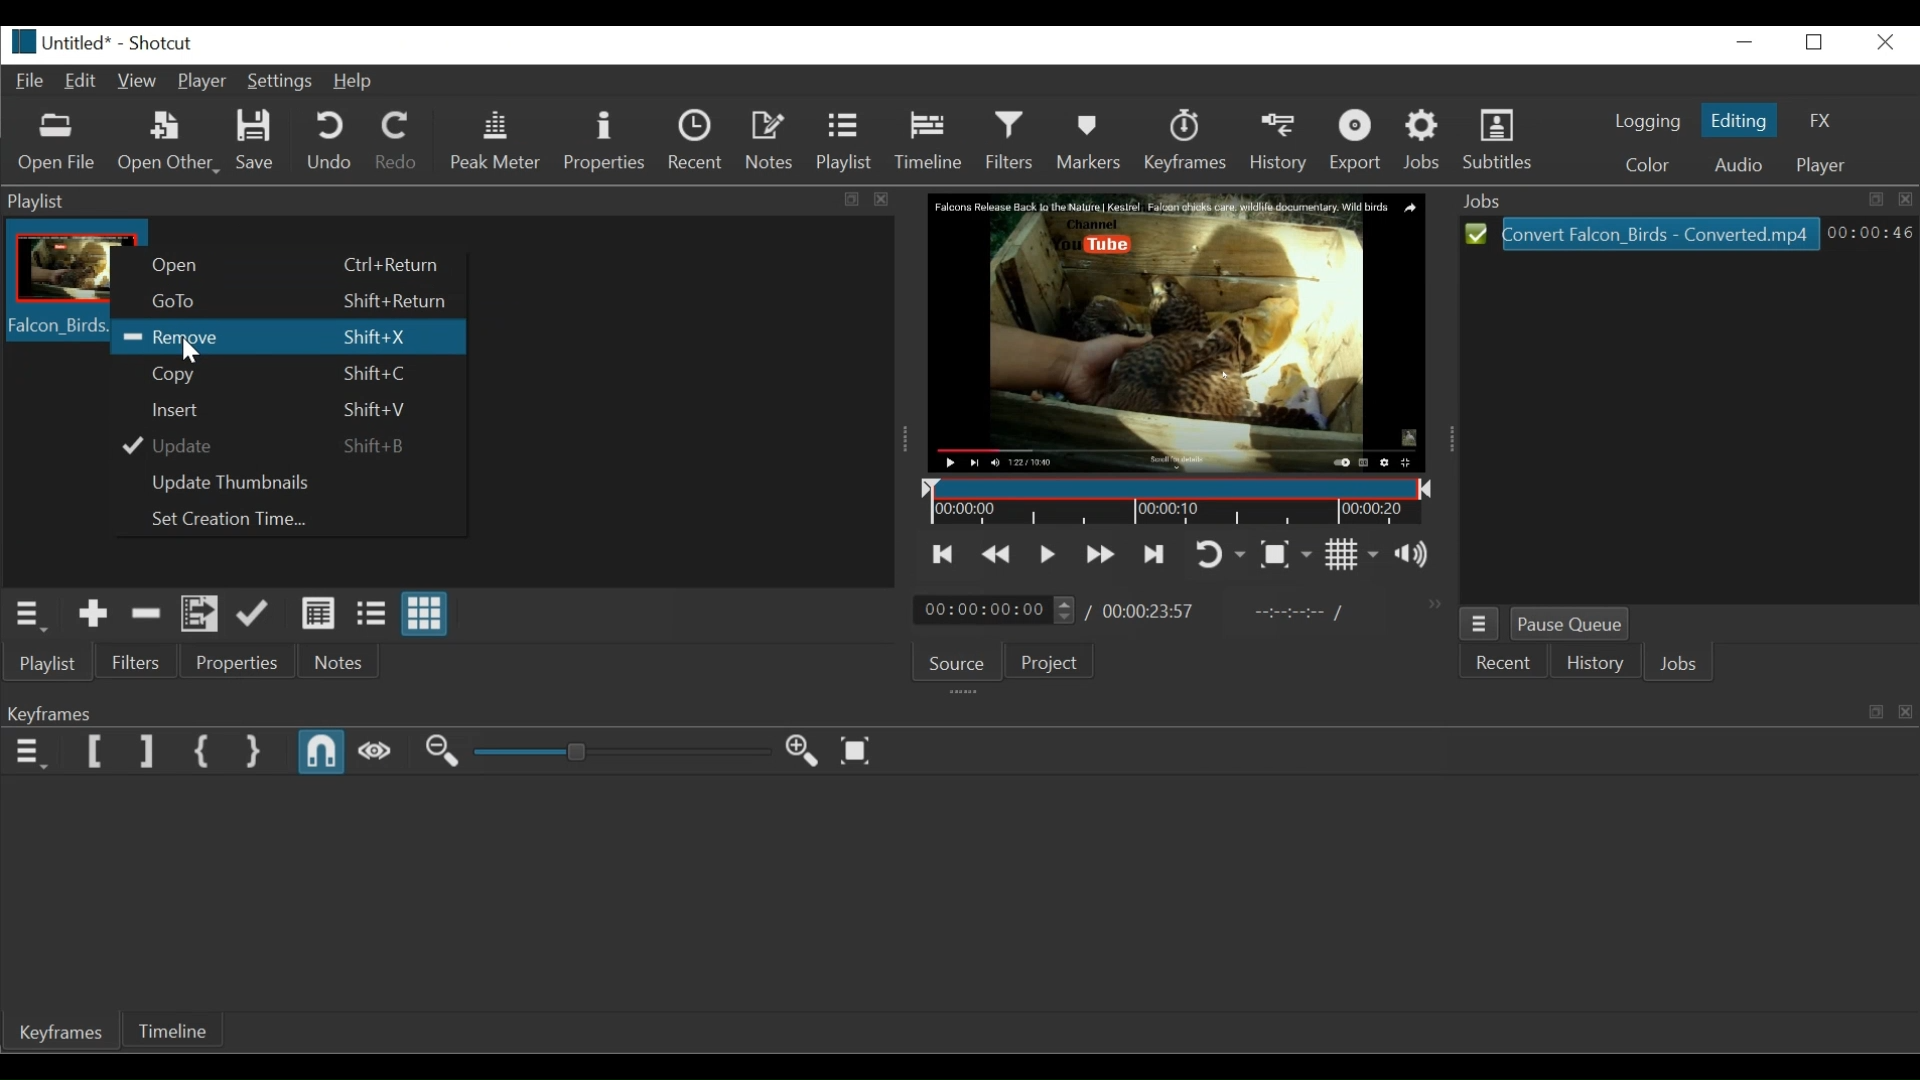 The height and width of the screenshot is (1080, 1920). Describe the element at coordinates (1594, 664) in the screenshot. I see `History` at that location.